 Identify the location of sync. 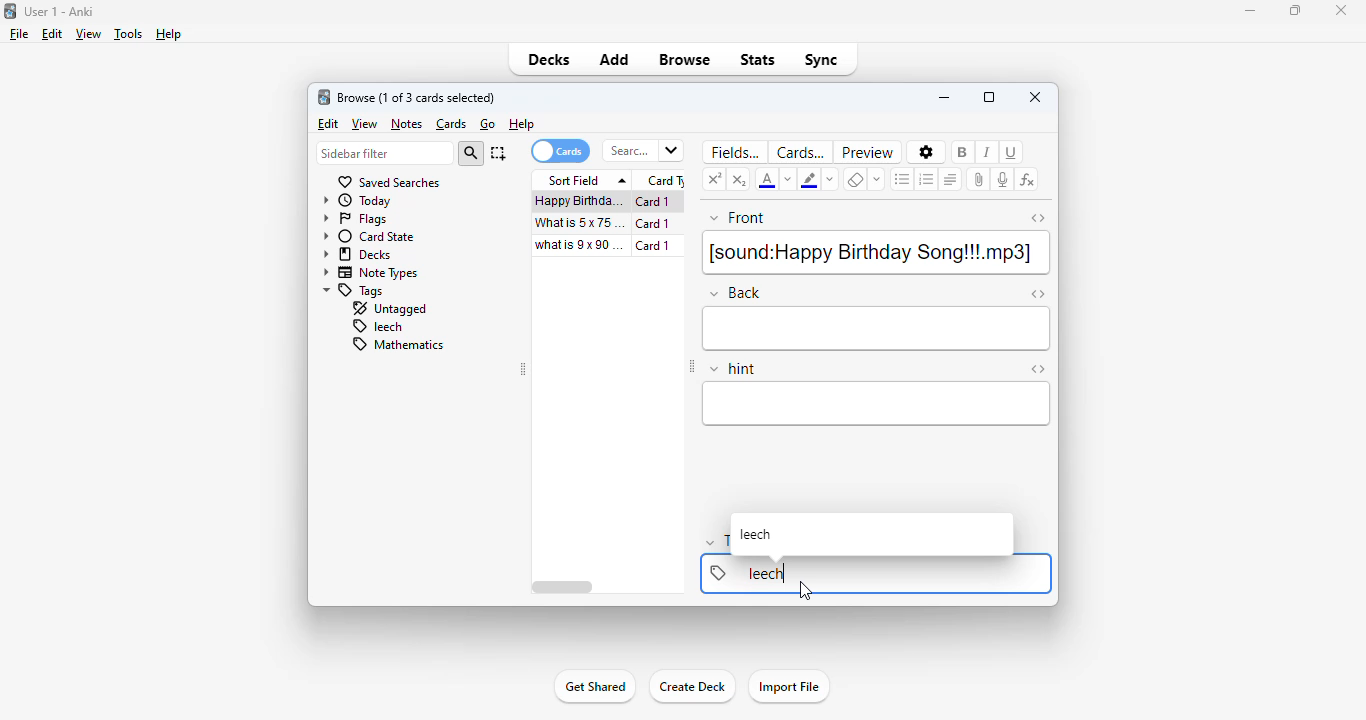
(821, 59).